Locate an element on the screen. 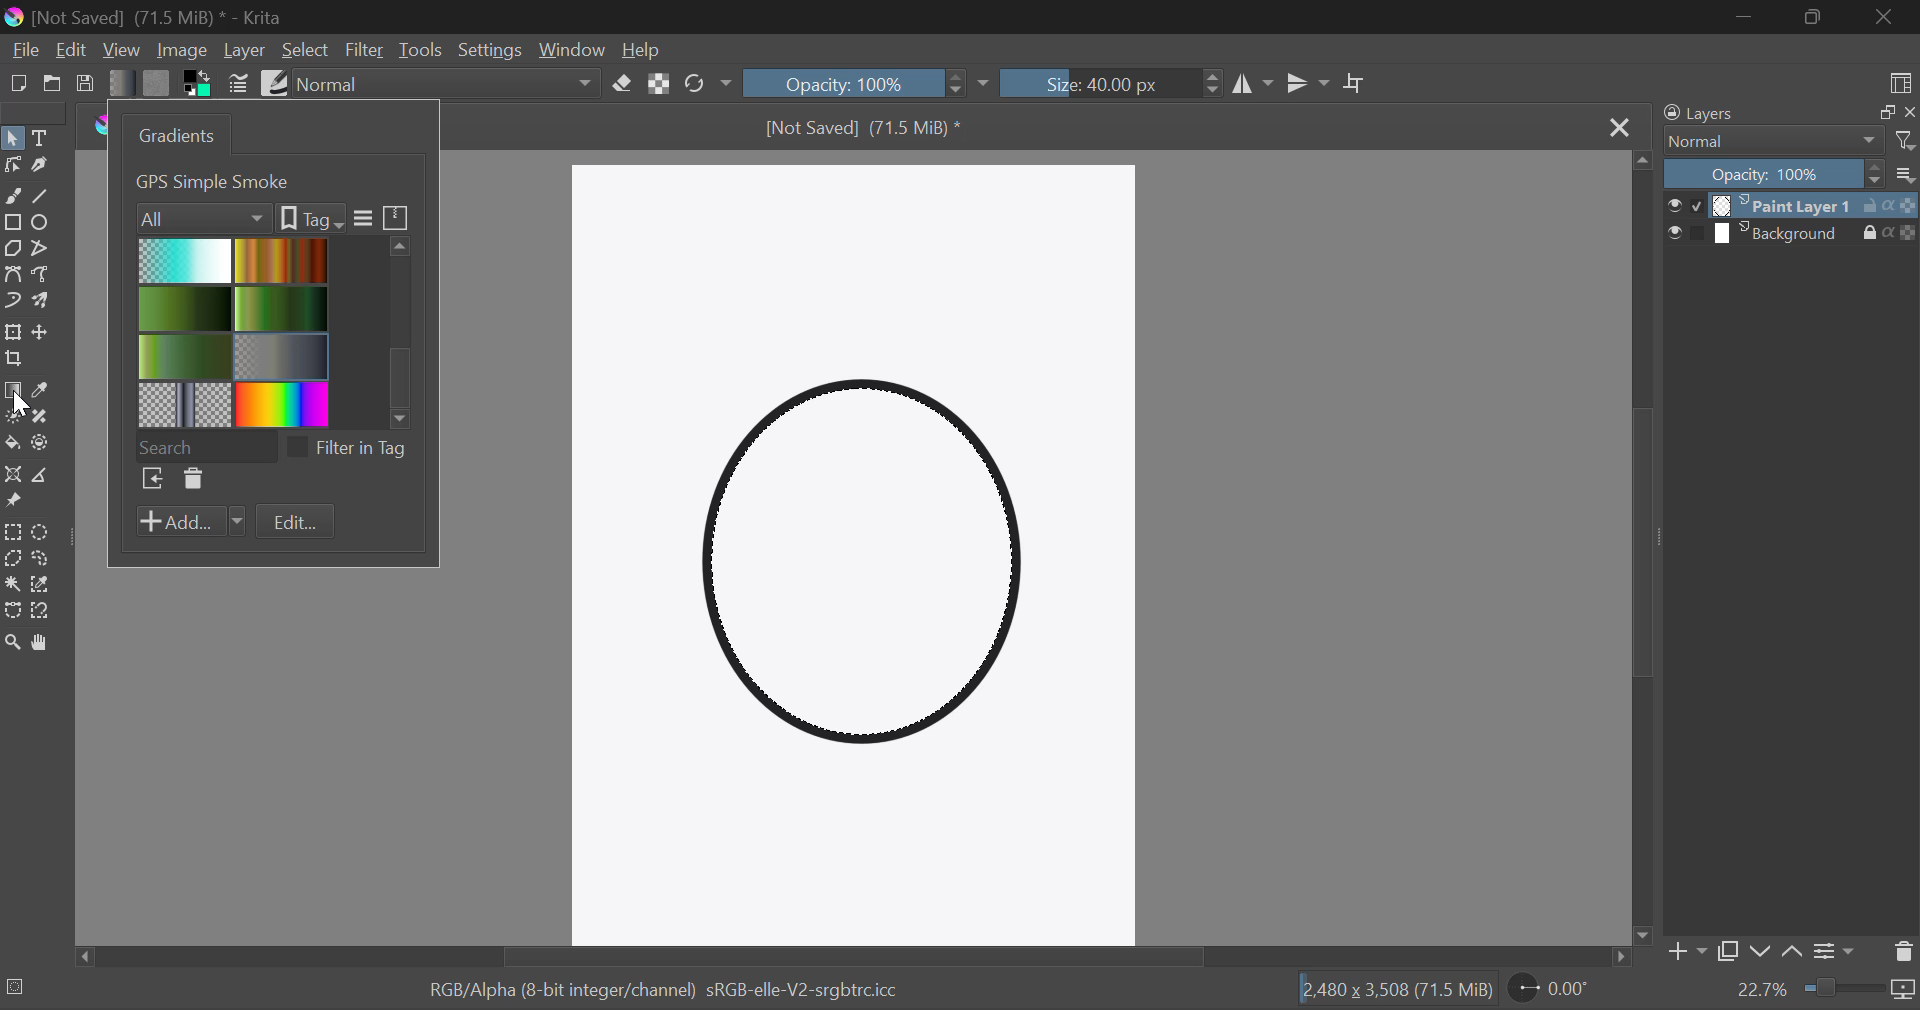  tags is located at coordinates (312, 219).